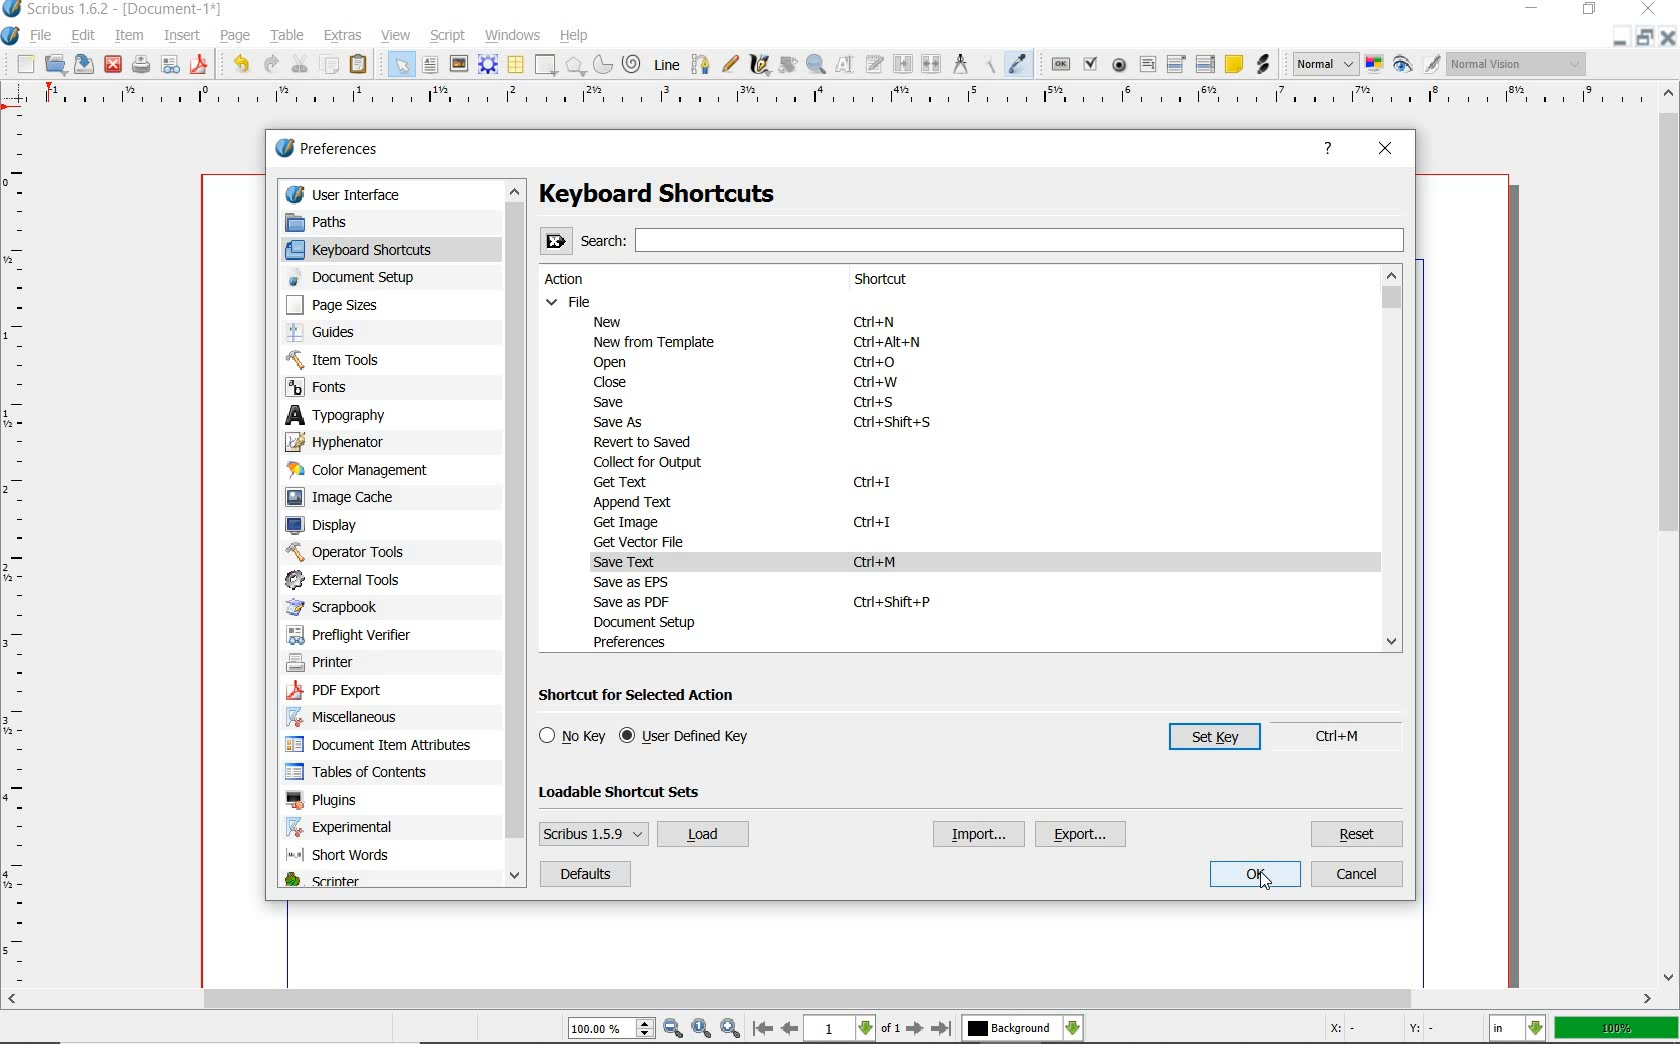  Describe the element at coordinates (883, 323) in the screenshot. I see `Ctrl + N` at that location.